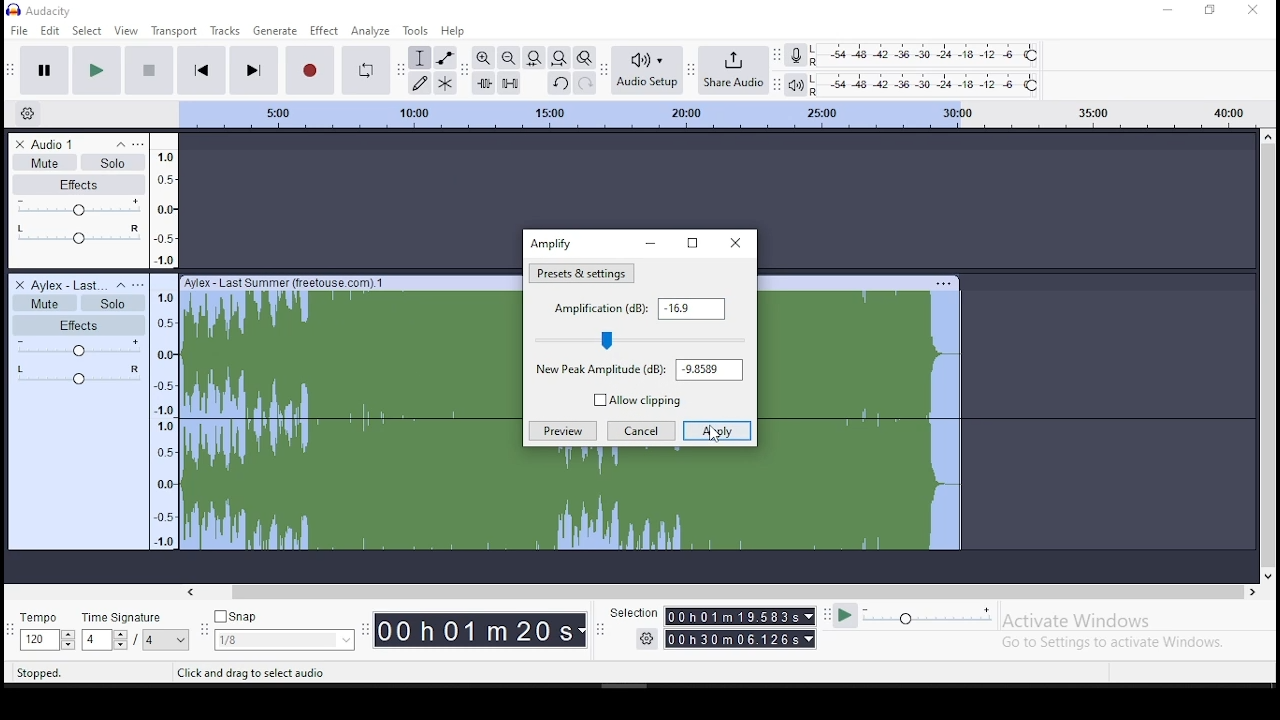 The image size is (1280, 720). Describe the element at coordinates (16, 30) in the screenshot. I see `file` at that location.